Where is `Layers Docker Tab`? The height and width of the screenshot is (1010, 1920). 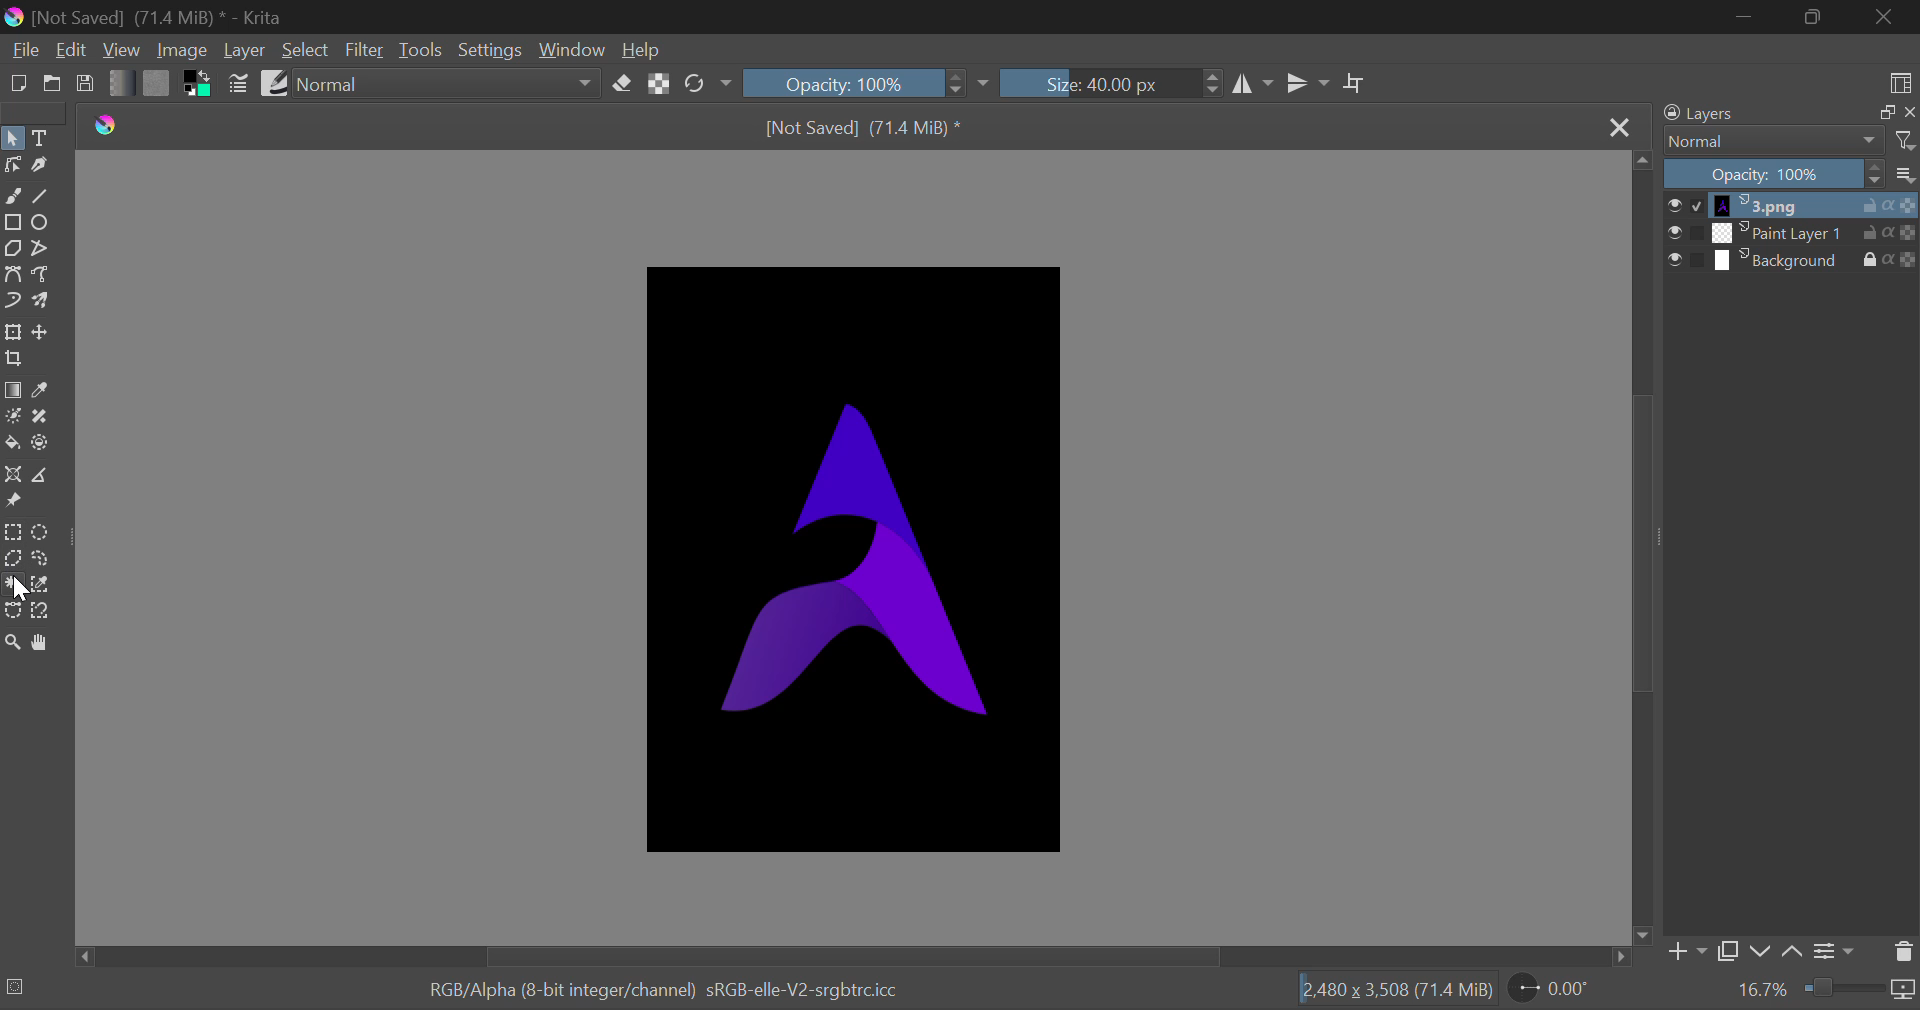 Layers Docker Tab is located at coordinates (1708, 114).